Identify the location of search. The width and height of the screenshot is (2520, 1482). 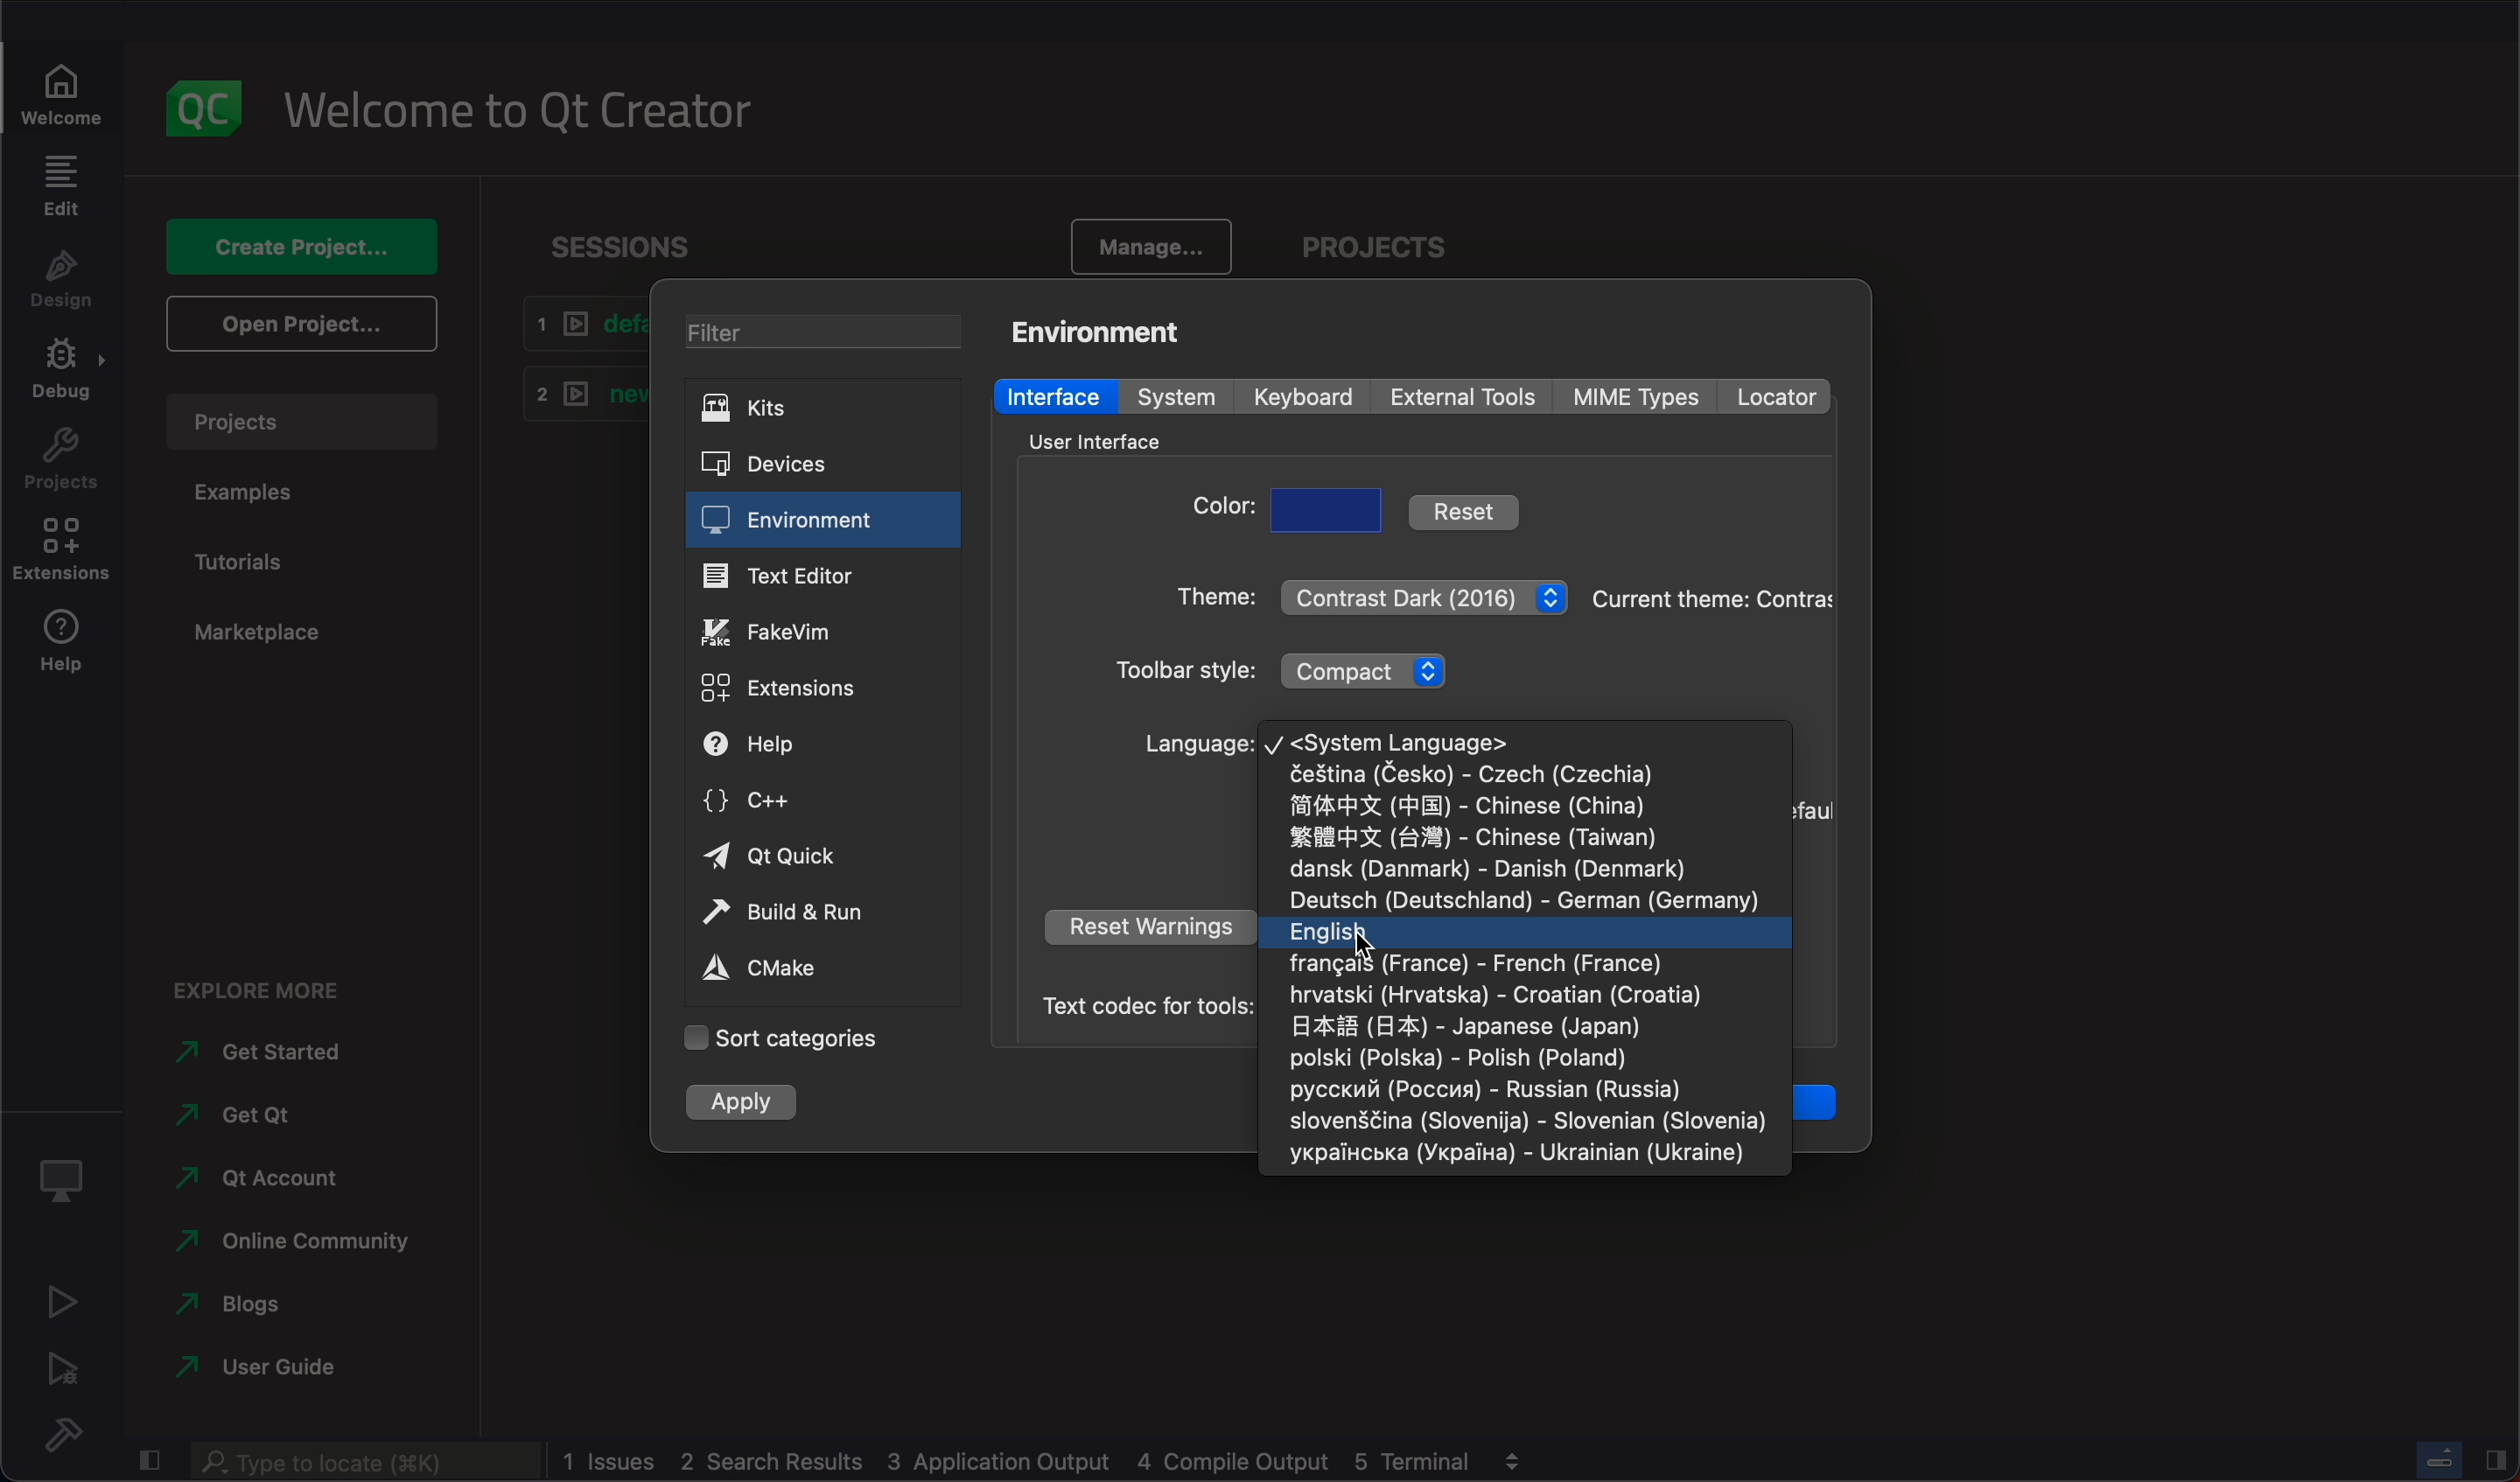
(371, 1463).